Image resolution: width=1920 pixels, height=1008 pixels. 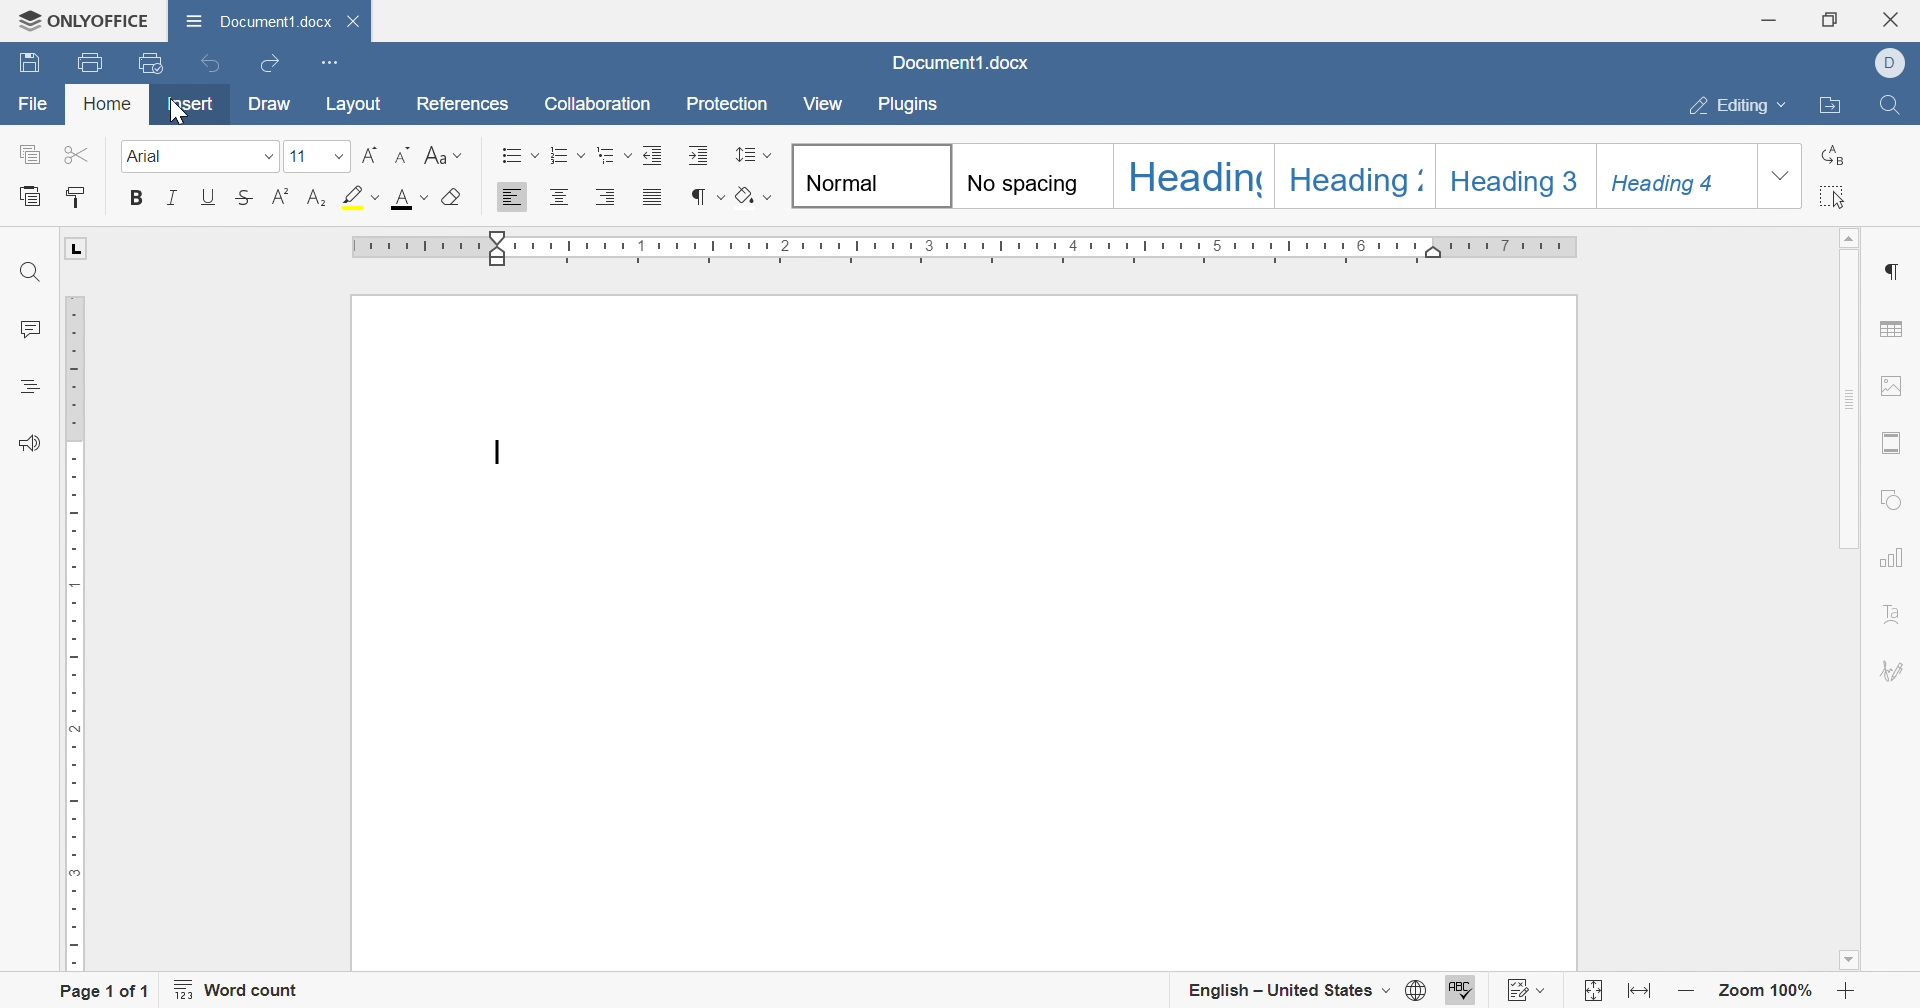 What do you see at coordinates (1513, 182) in the screenshot?
I see `Heading 3` at bounding box center [1513, 182].